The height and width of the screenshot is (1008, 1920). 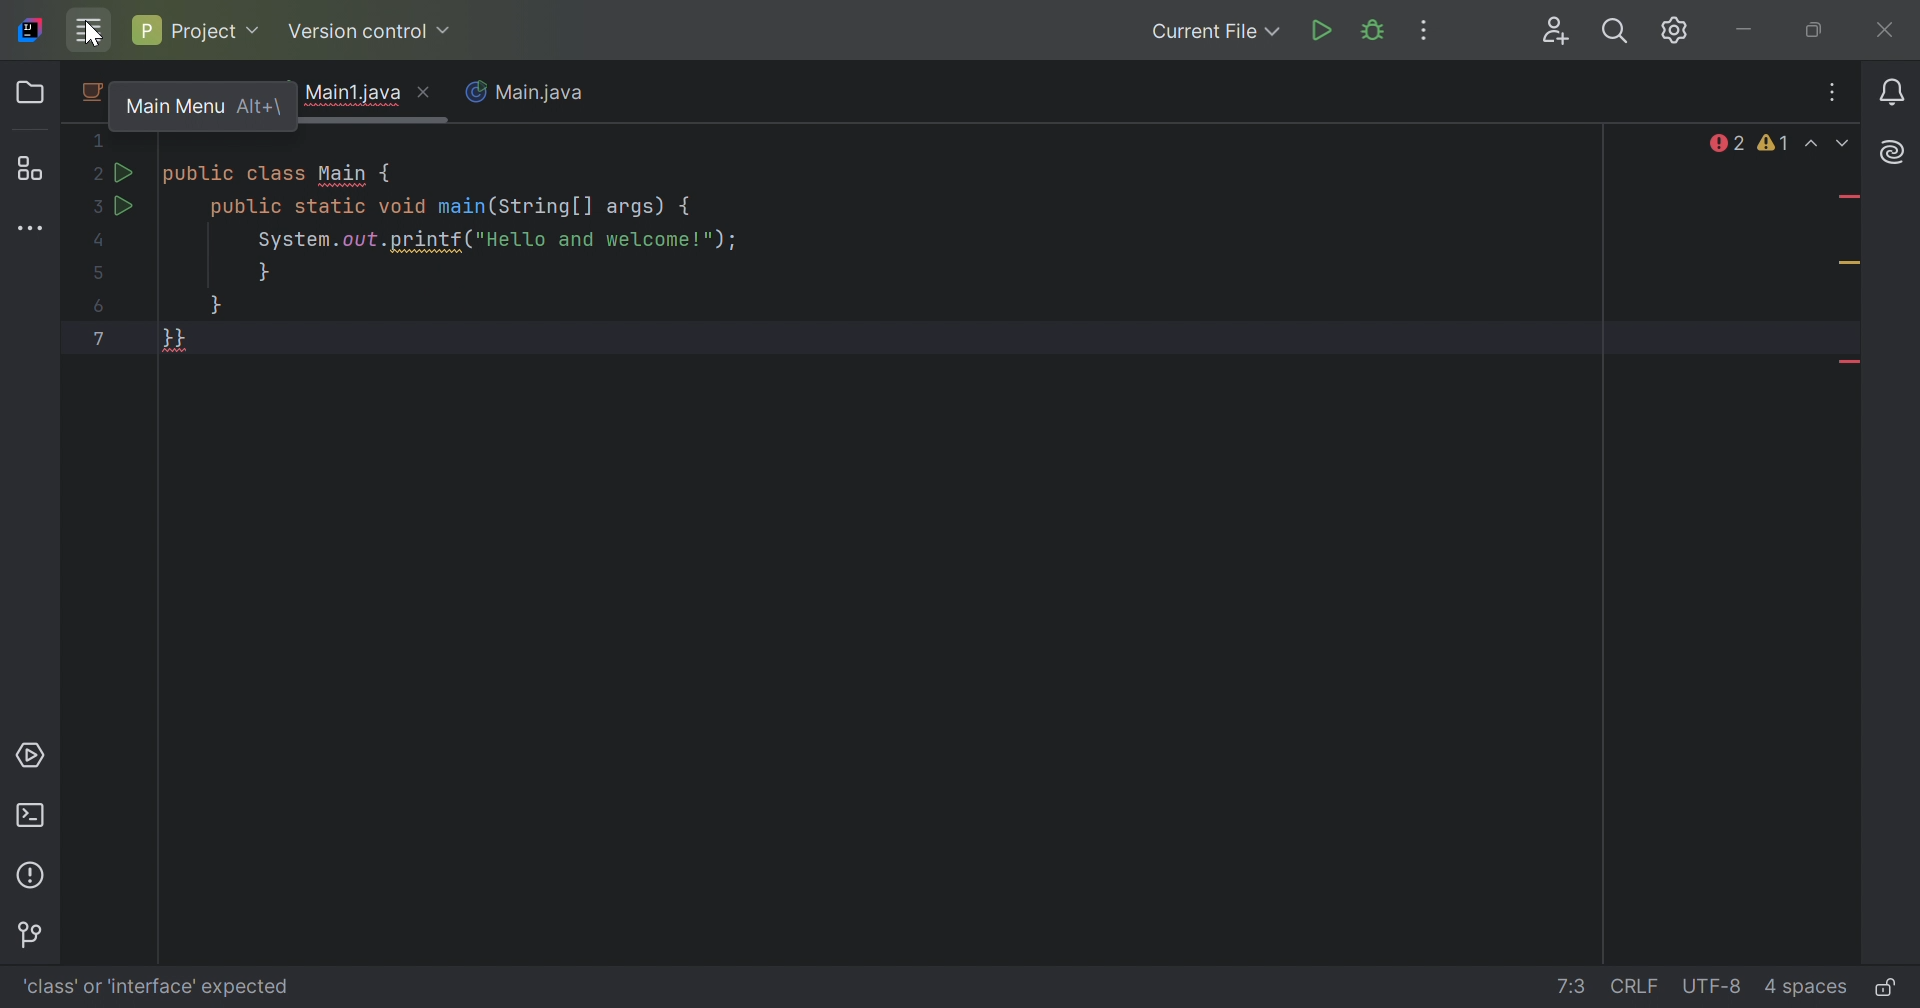 What do you see at coordinates (1889, 31) in the screenshot?
I see `Close` at bounding box center [1889, 31].